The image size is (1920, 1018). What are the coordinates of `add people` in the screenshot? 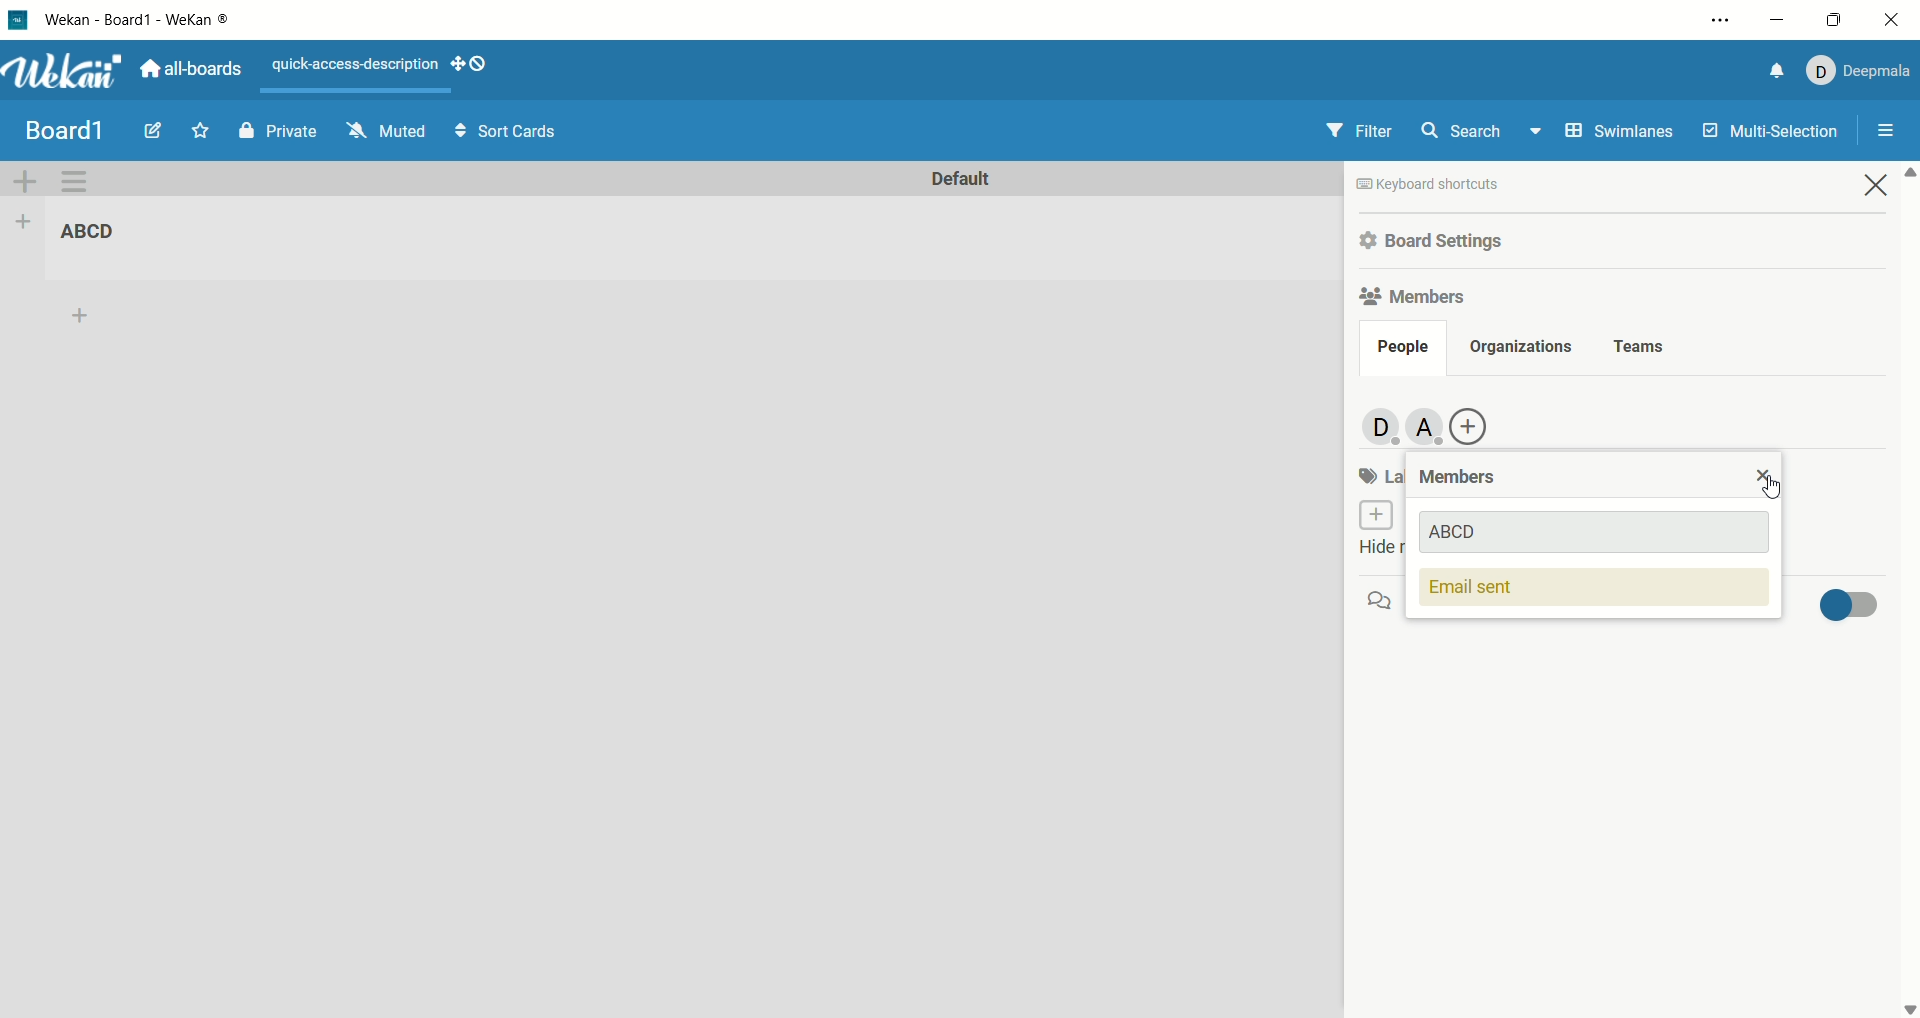 It's located at (1429, 427).